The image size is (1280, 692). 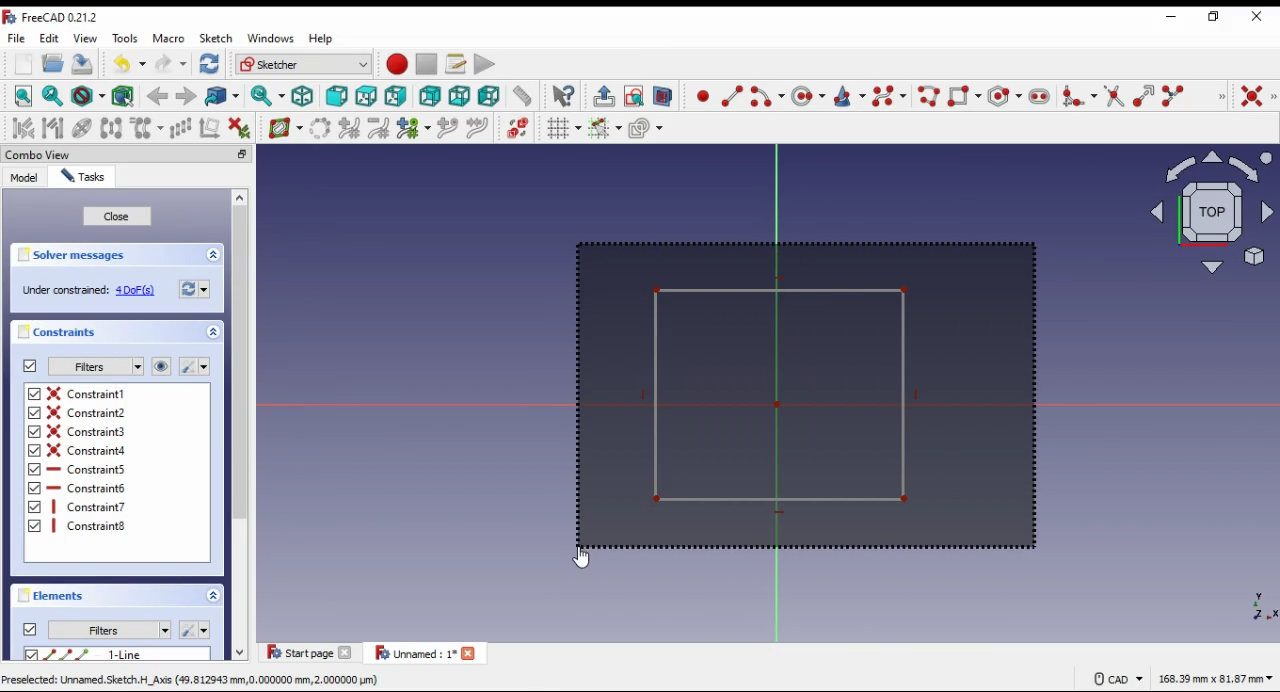 What do you see at coordinates (39, 154) in the screenshot?
I see `combo view` at bounding box center [39, 154].